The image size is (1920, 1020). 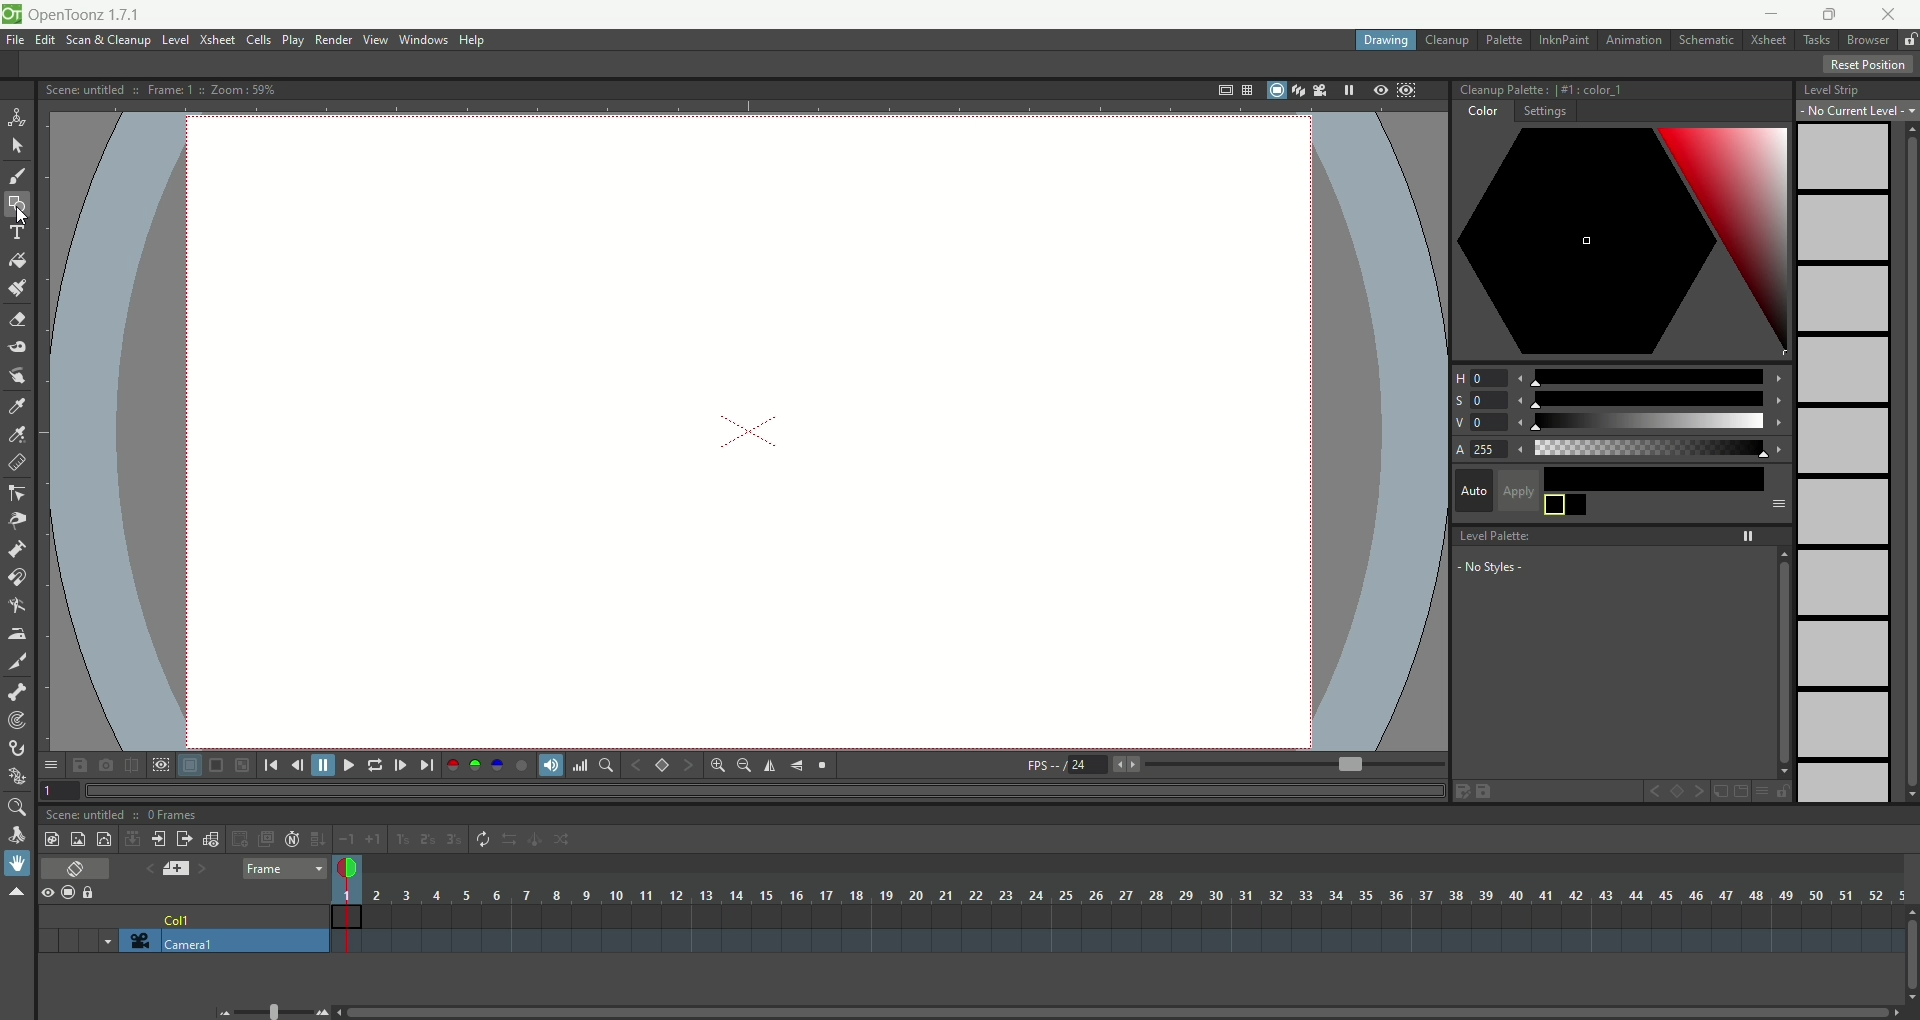 What do you see at coordinates (115, 42) in the screenshot?
I see `scan & cleanup` at bounding box center [115, 42].